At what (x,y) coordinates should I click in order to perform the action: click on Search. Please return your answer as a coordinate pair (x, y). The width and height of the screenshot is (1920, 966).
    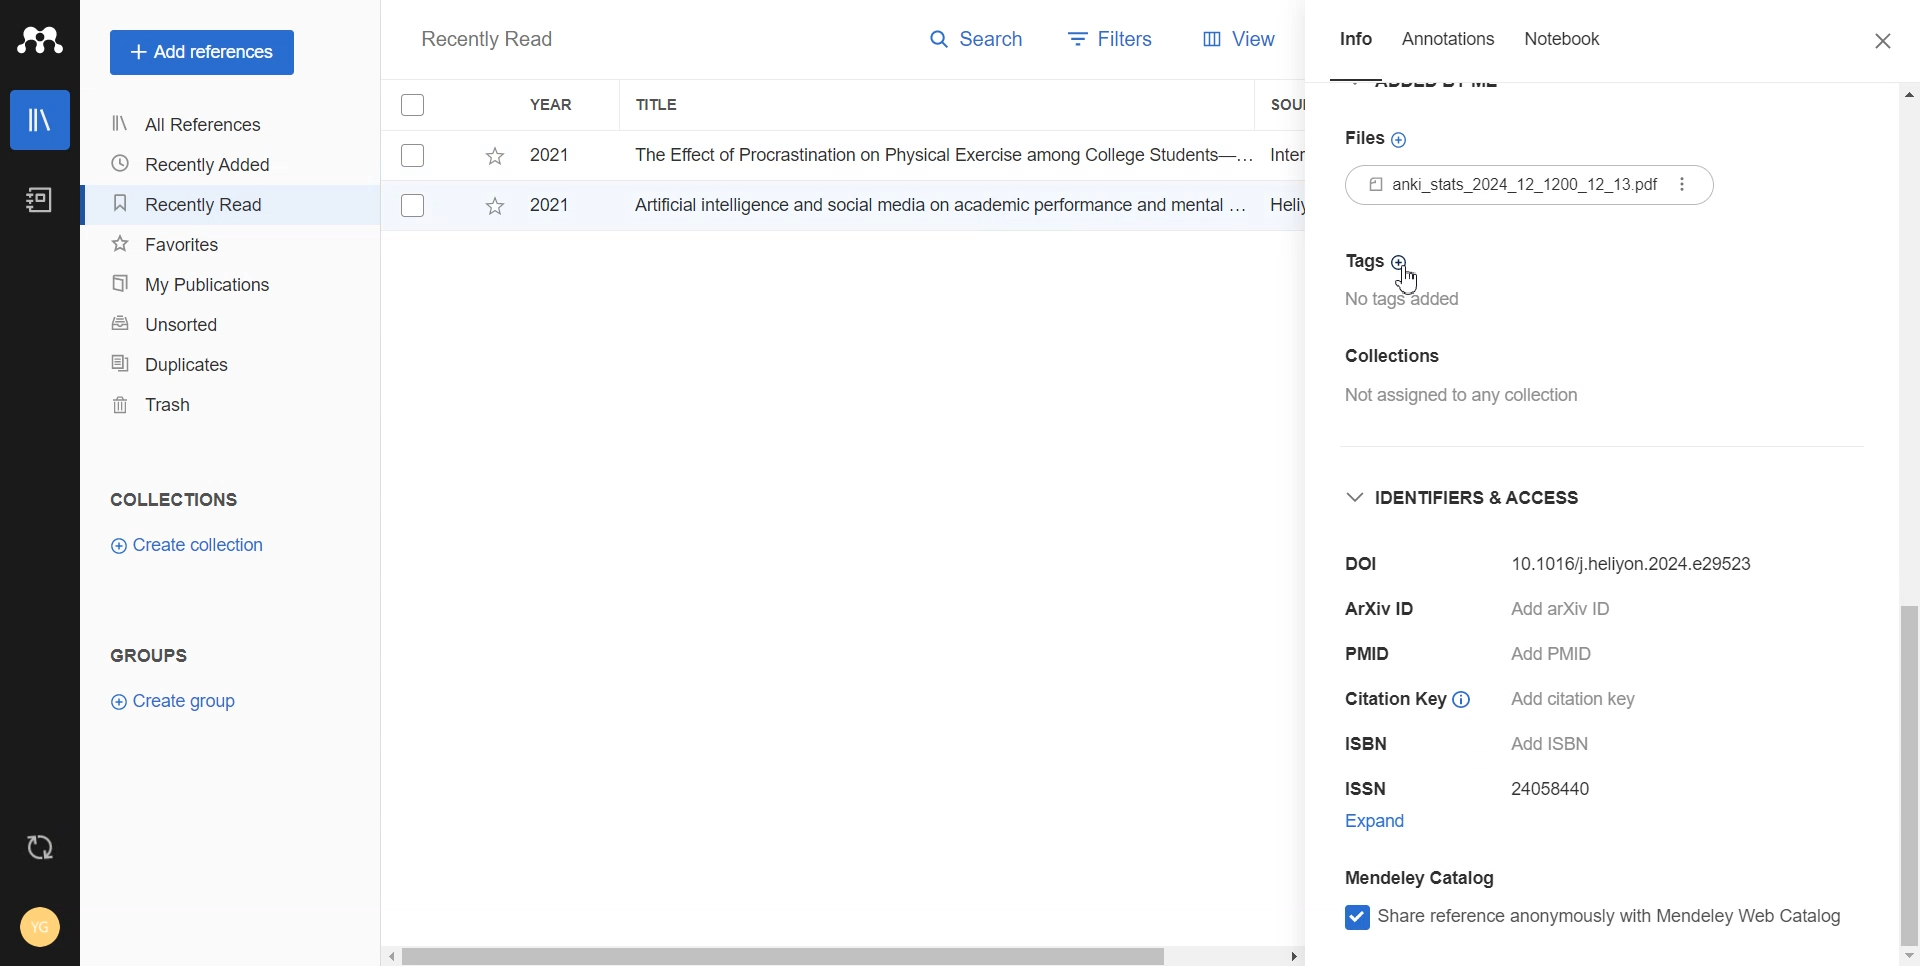
    Looking at the image, I should click on (978, 43).